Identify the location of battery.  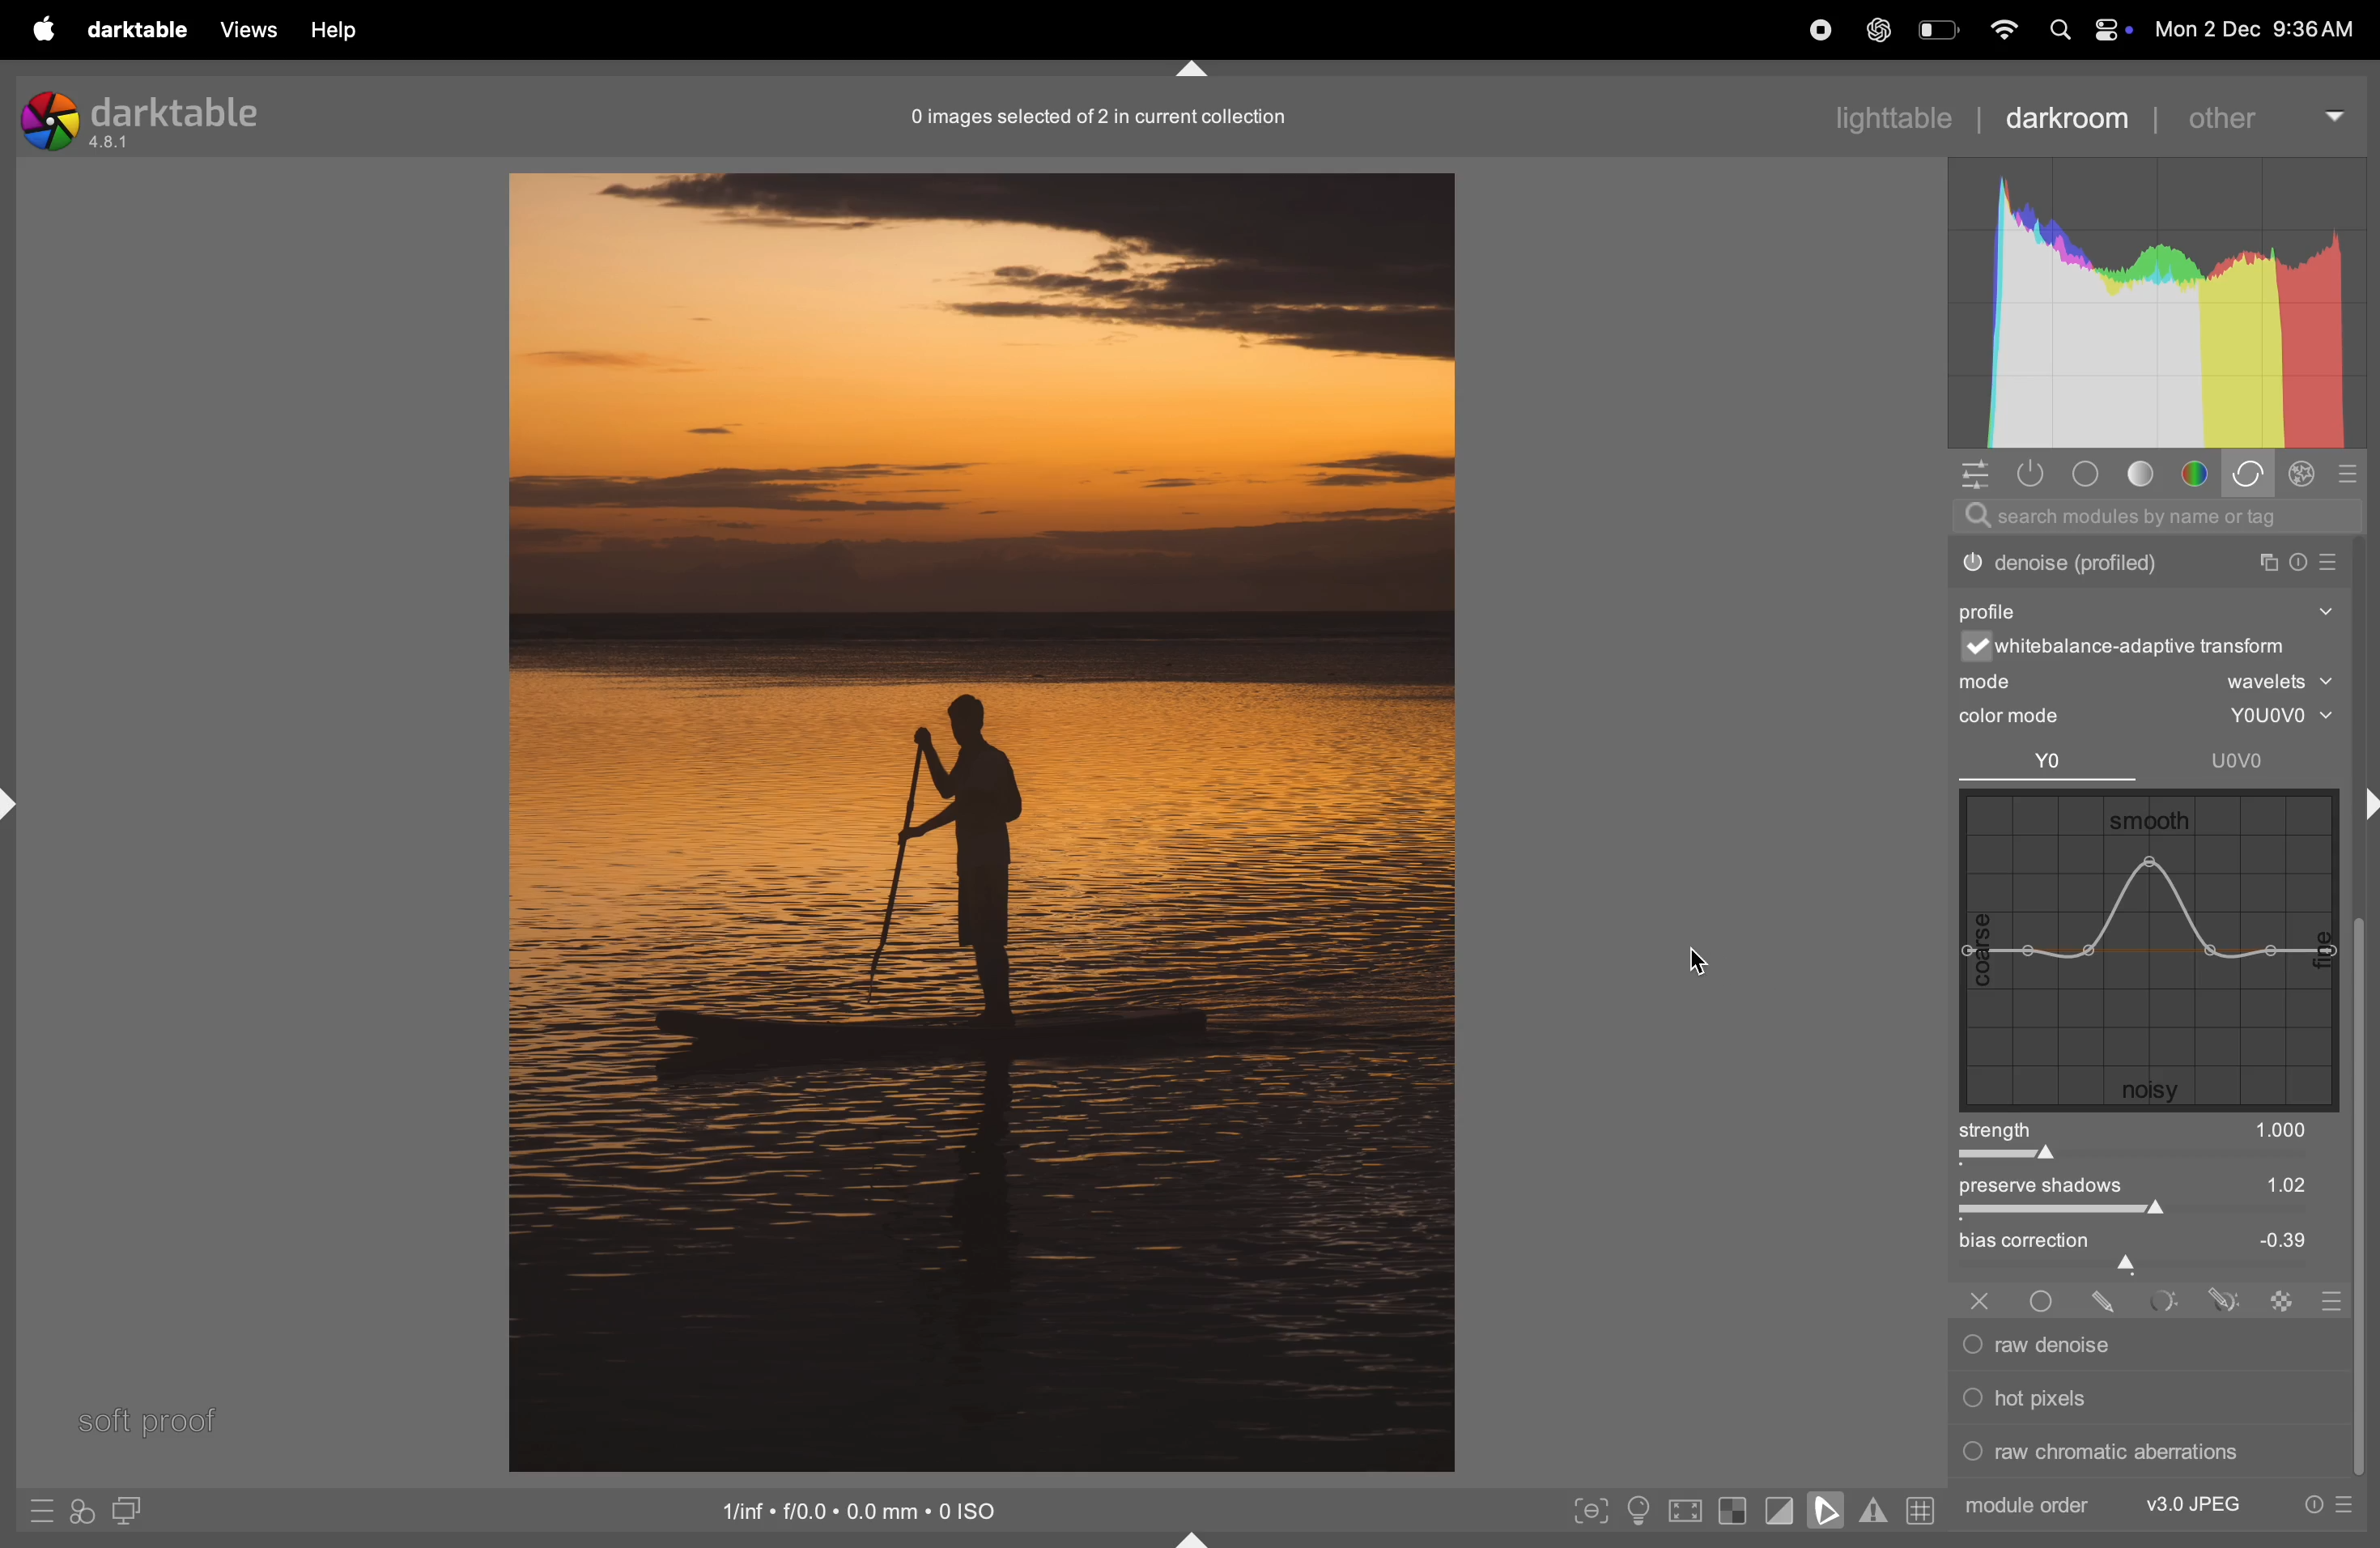
(1937, 33).